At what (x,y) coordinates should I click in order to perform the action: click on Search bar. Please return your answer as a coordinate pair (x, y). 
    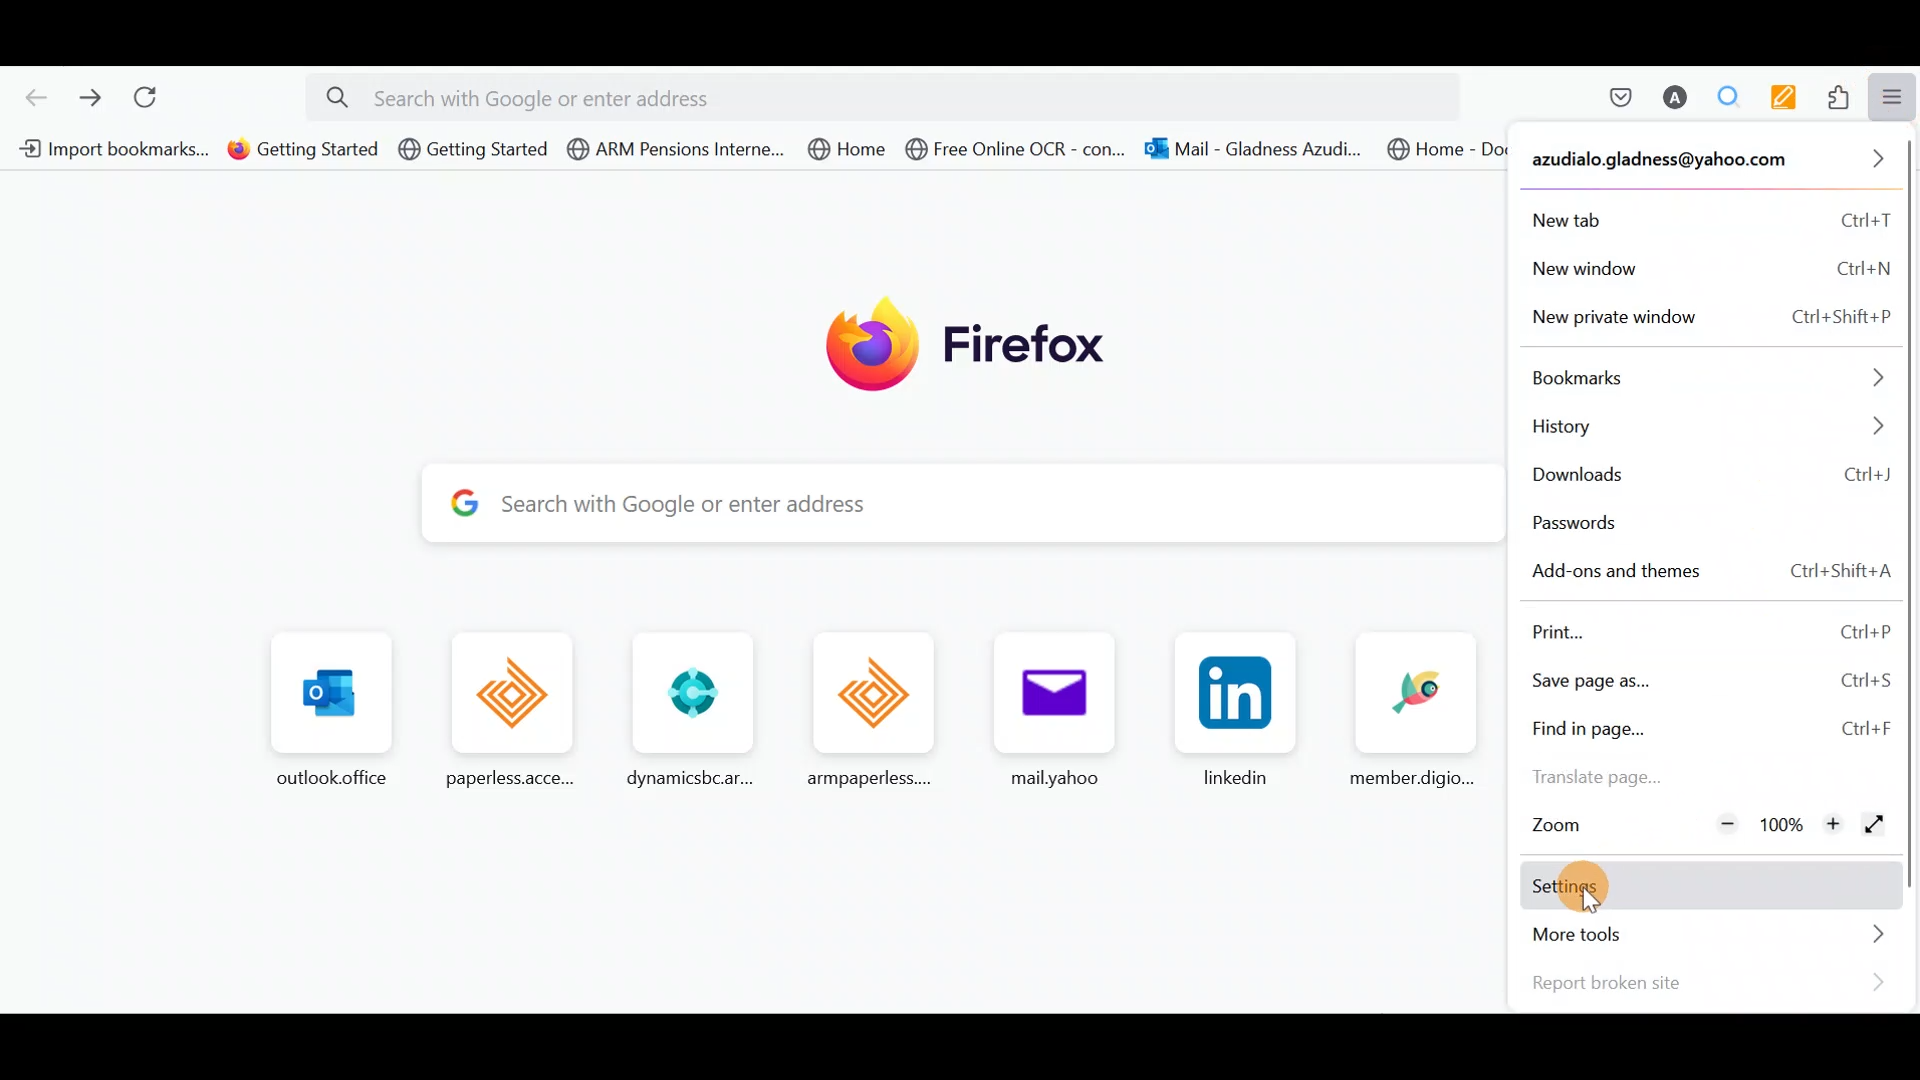
    Looking at the image, I should click on (944, 500).